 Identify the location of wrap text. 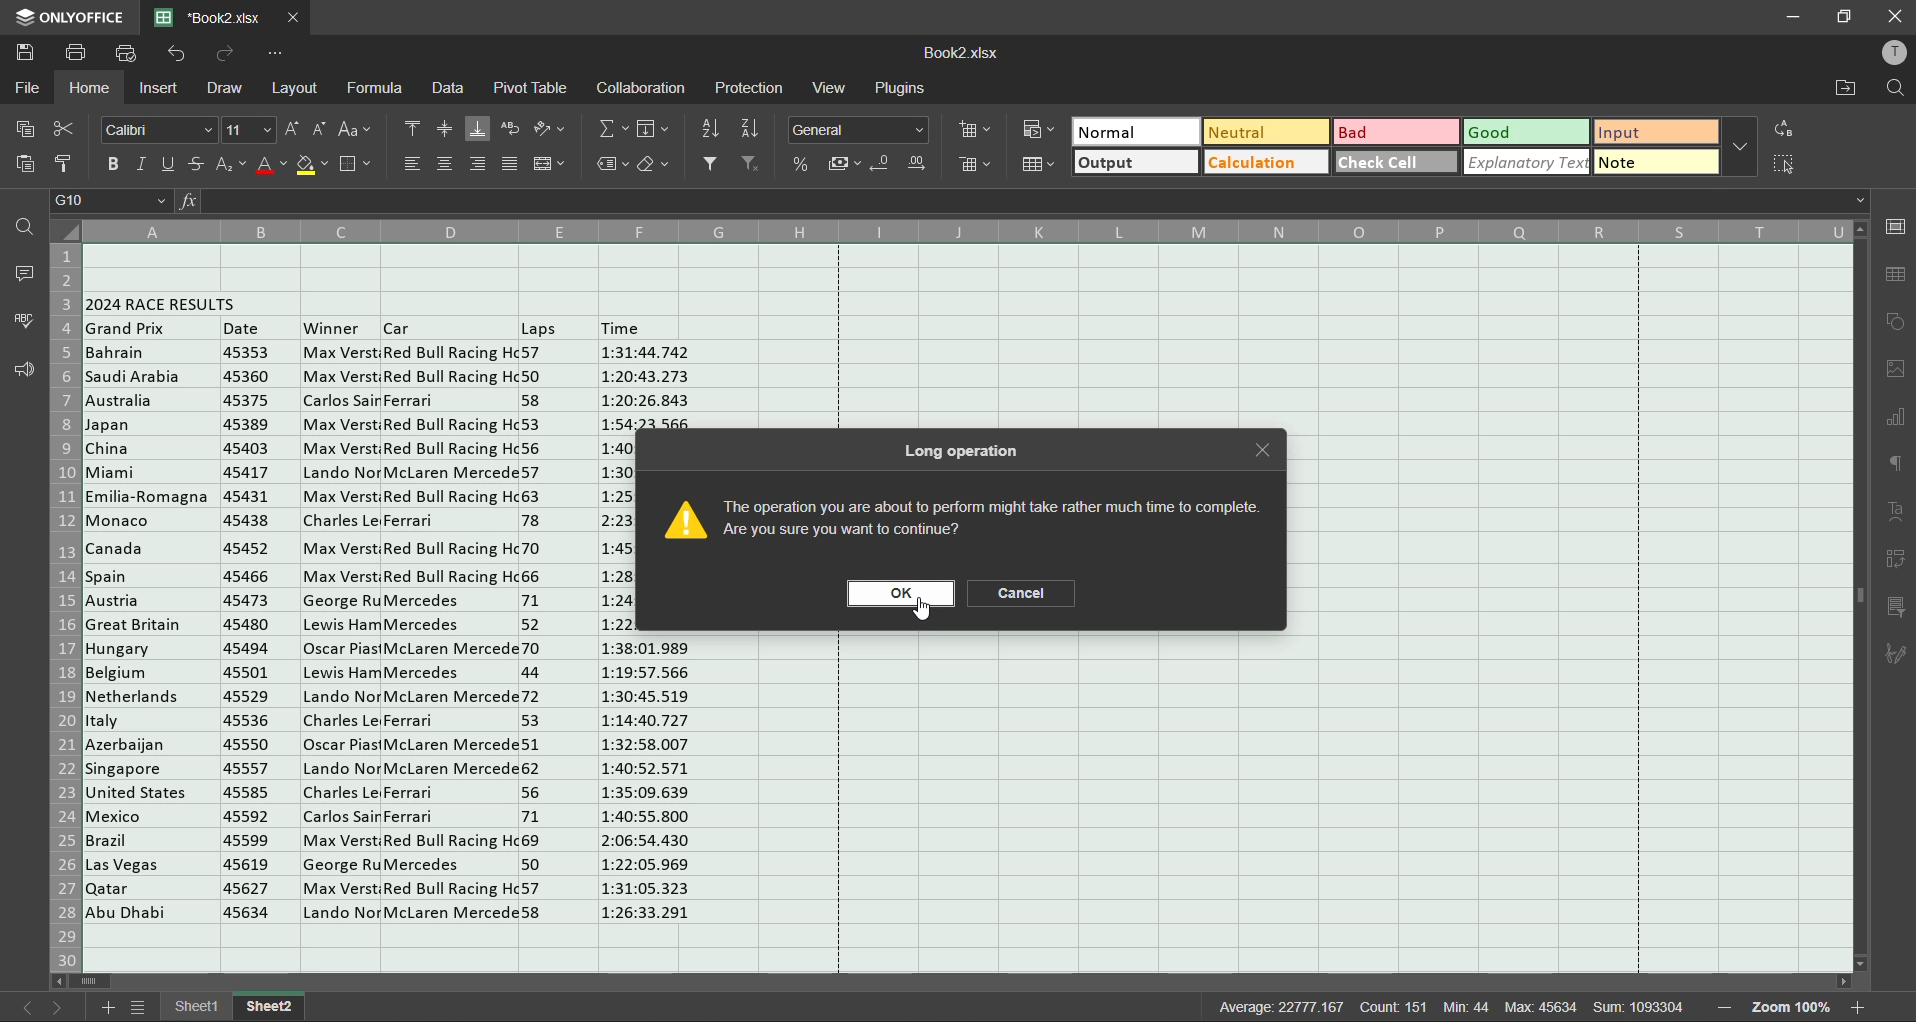
(513, 130).